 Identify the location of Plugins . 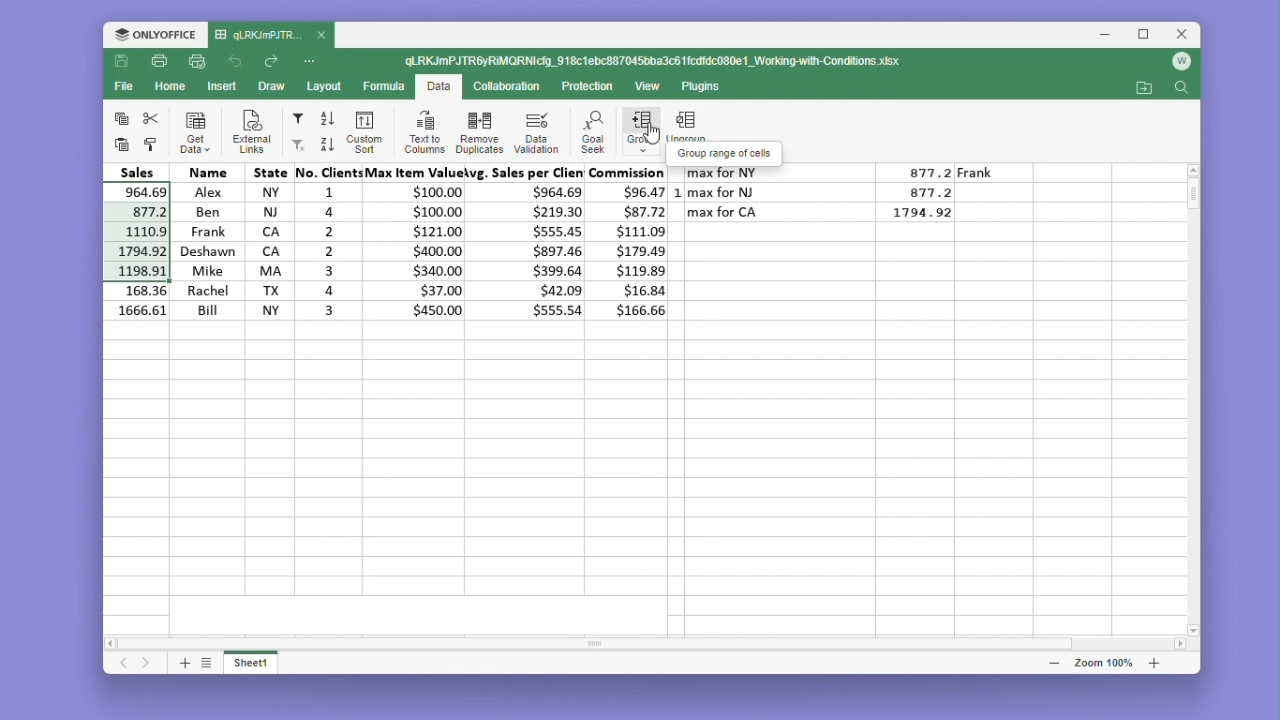
(706, 87).